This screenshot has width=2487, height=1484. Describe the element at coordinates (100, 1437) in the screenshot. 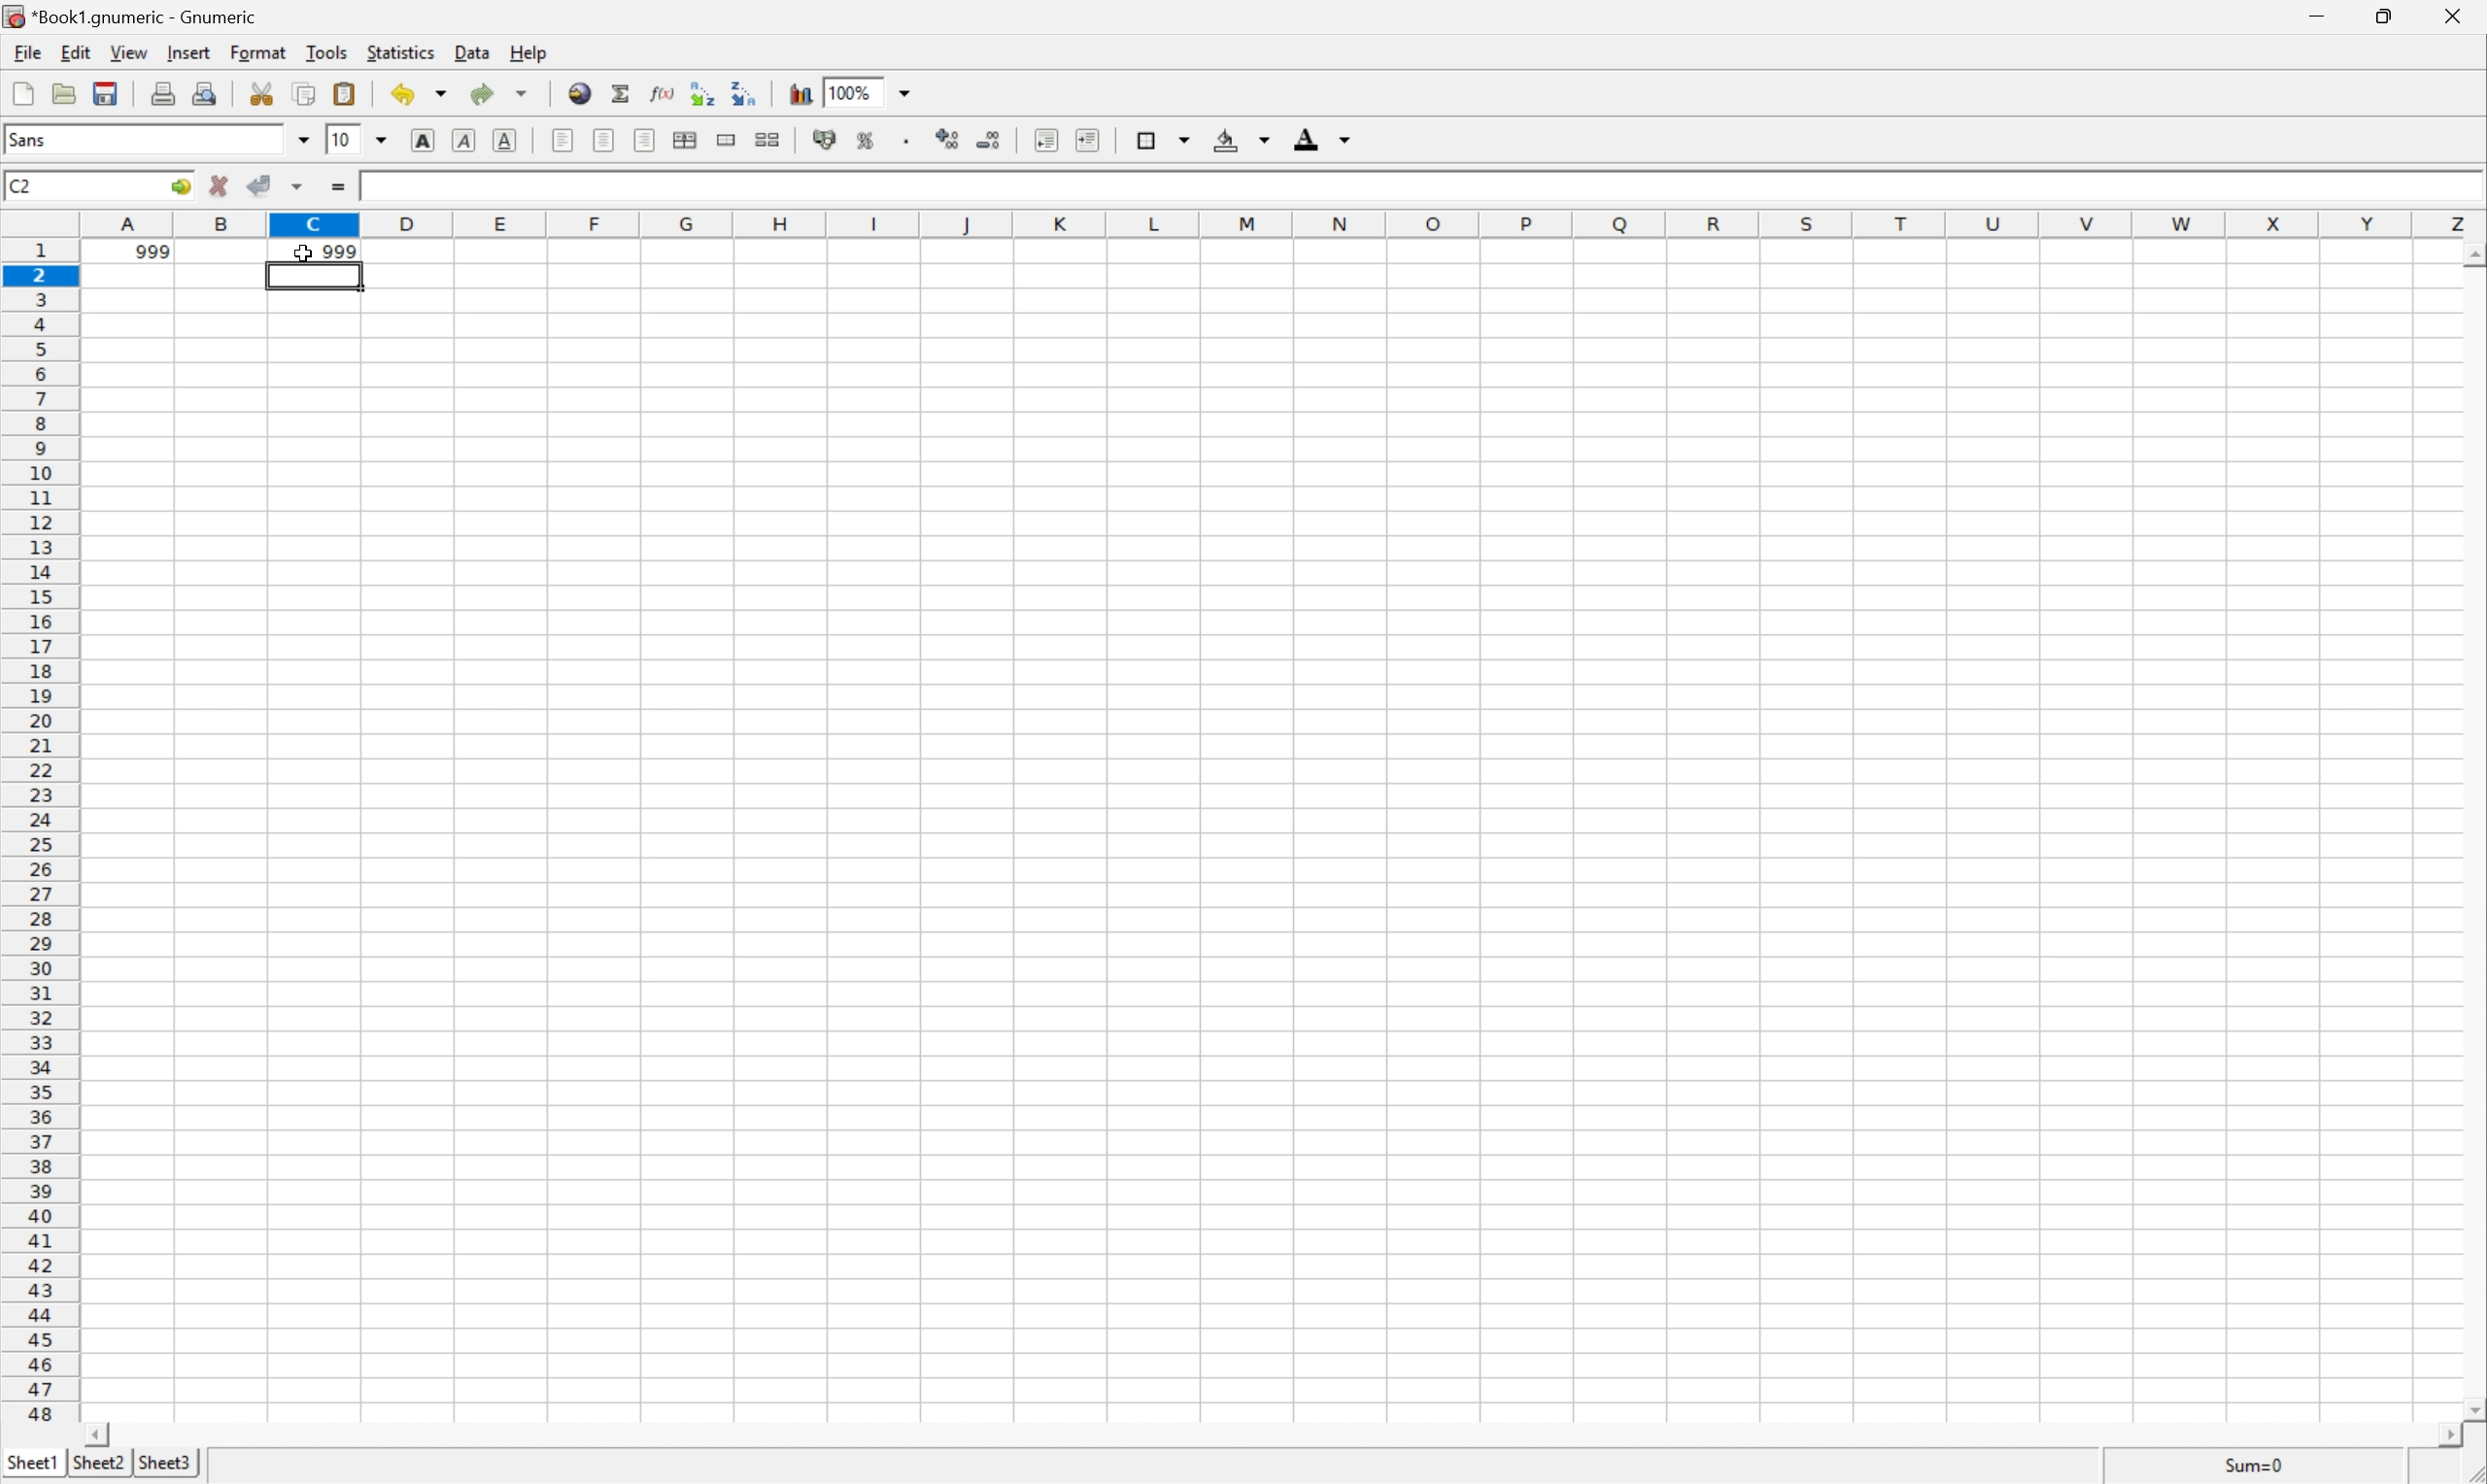

I see `scroll left` at that location.